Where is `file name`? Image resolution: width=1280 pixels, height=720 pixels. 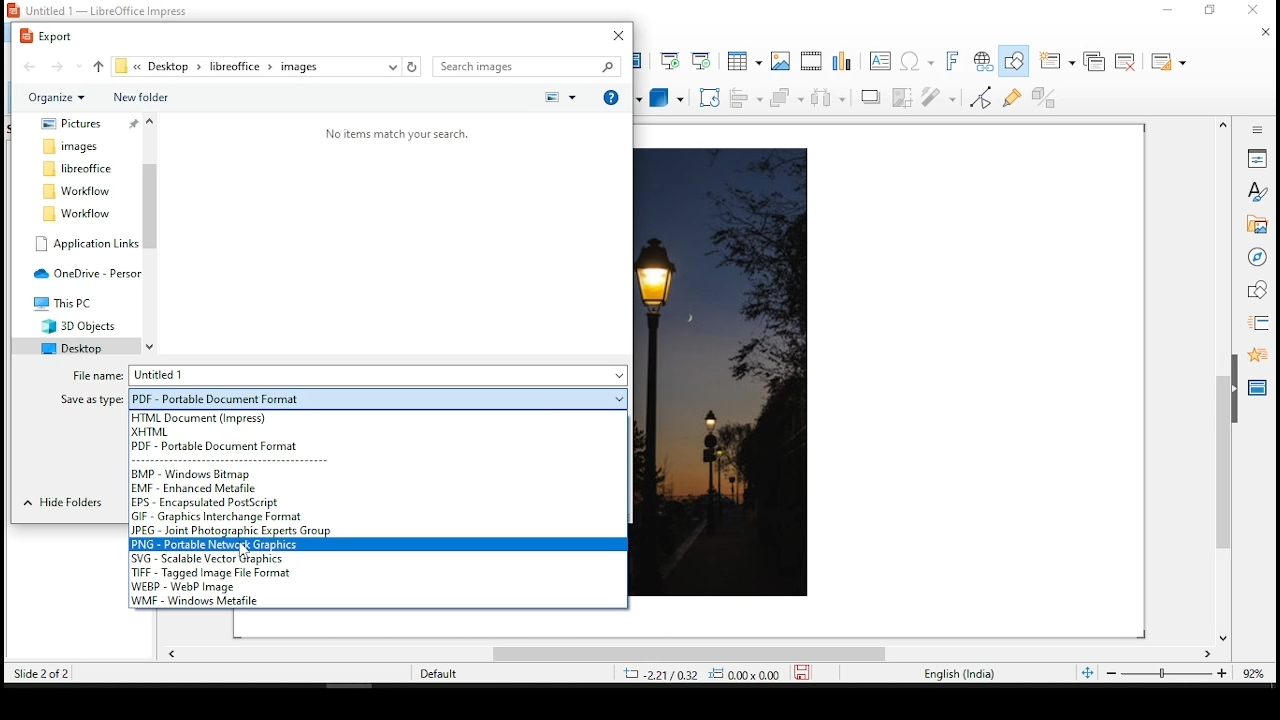 file name is located at coordinates (378, 375).